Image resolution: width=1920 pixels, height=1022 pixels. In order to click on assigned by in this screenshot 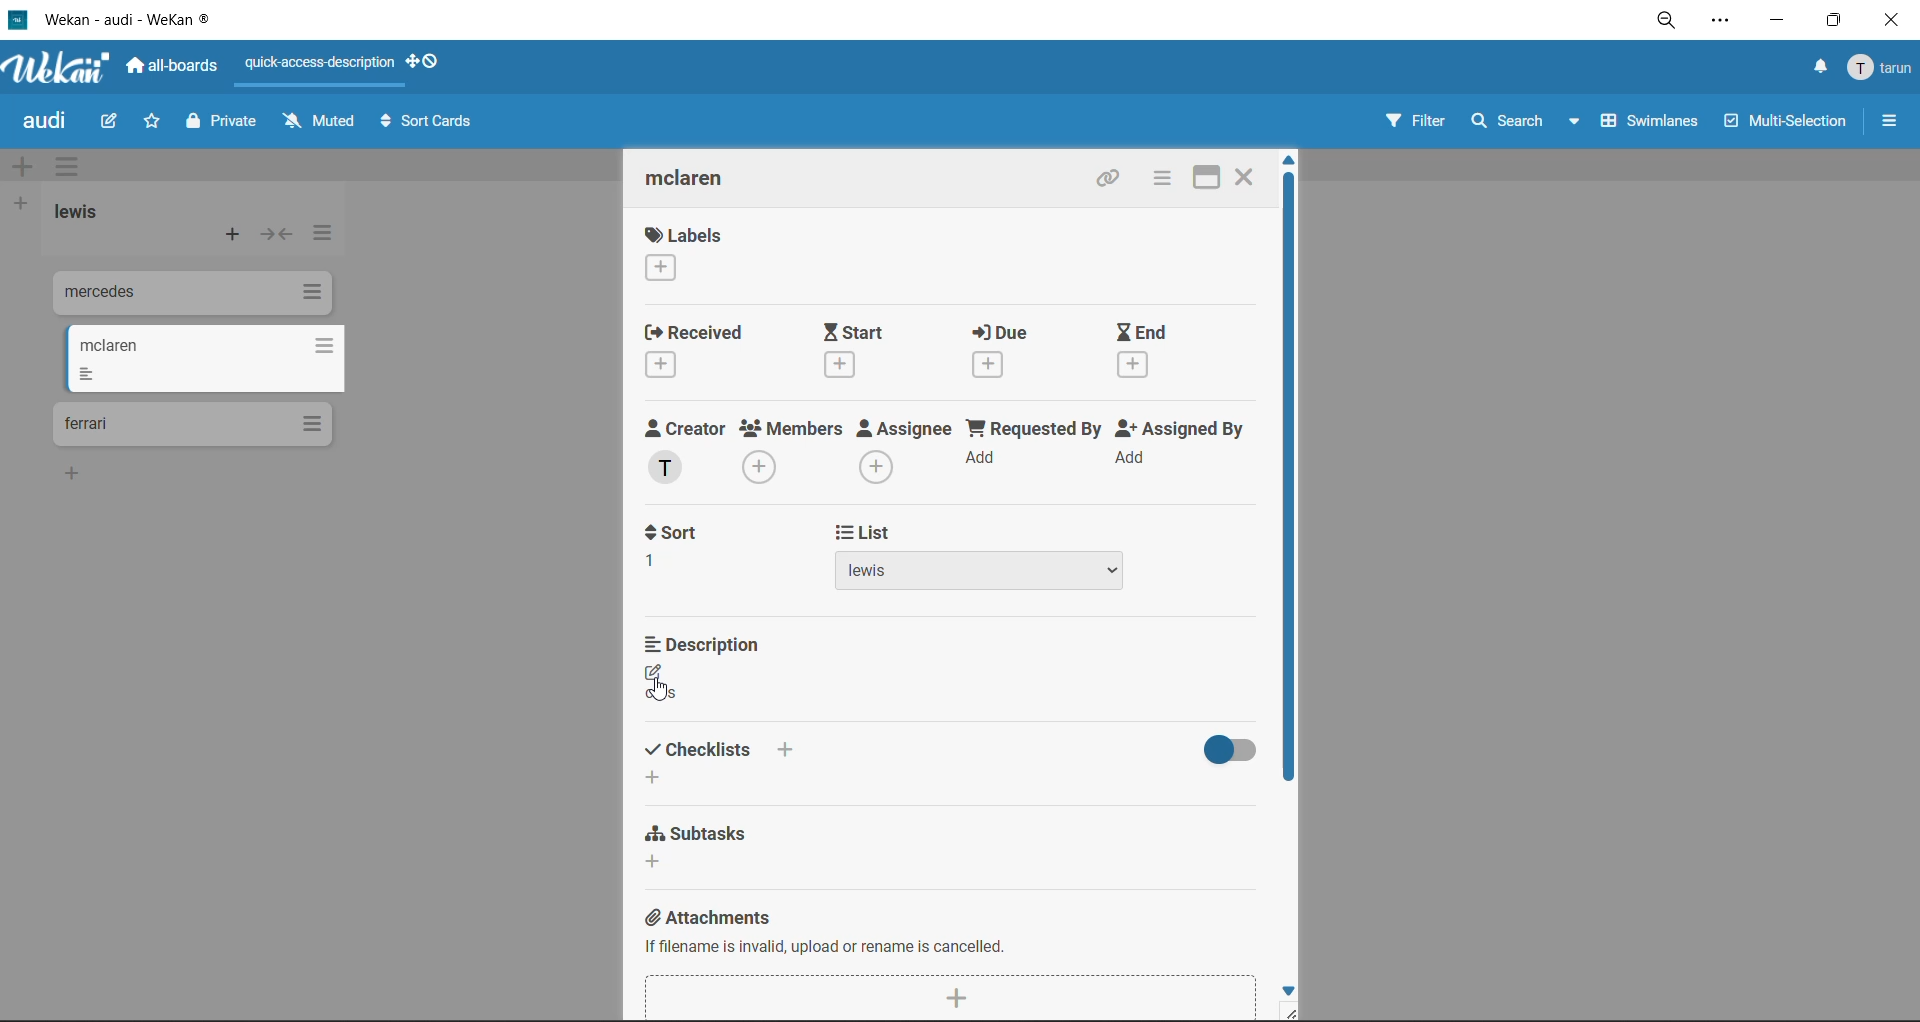, I will do `click(1187, 448)`.